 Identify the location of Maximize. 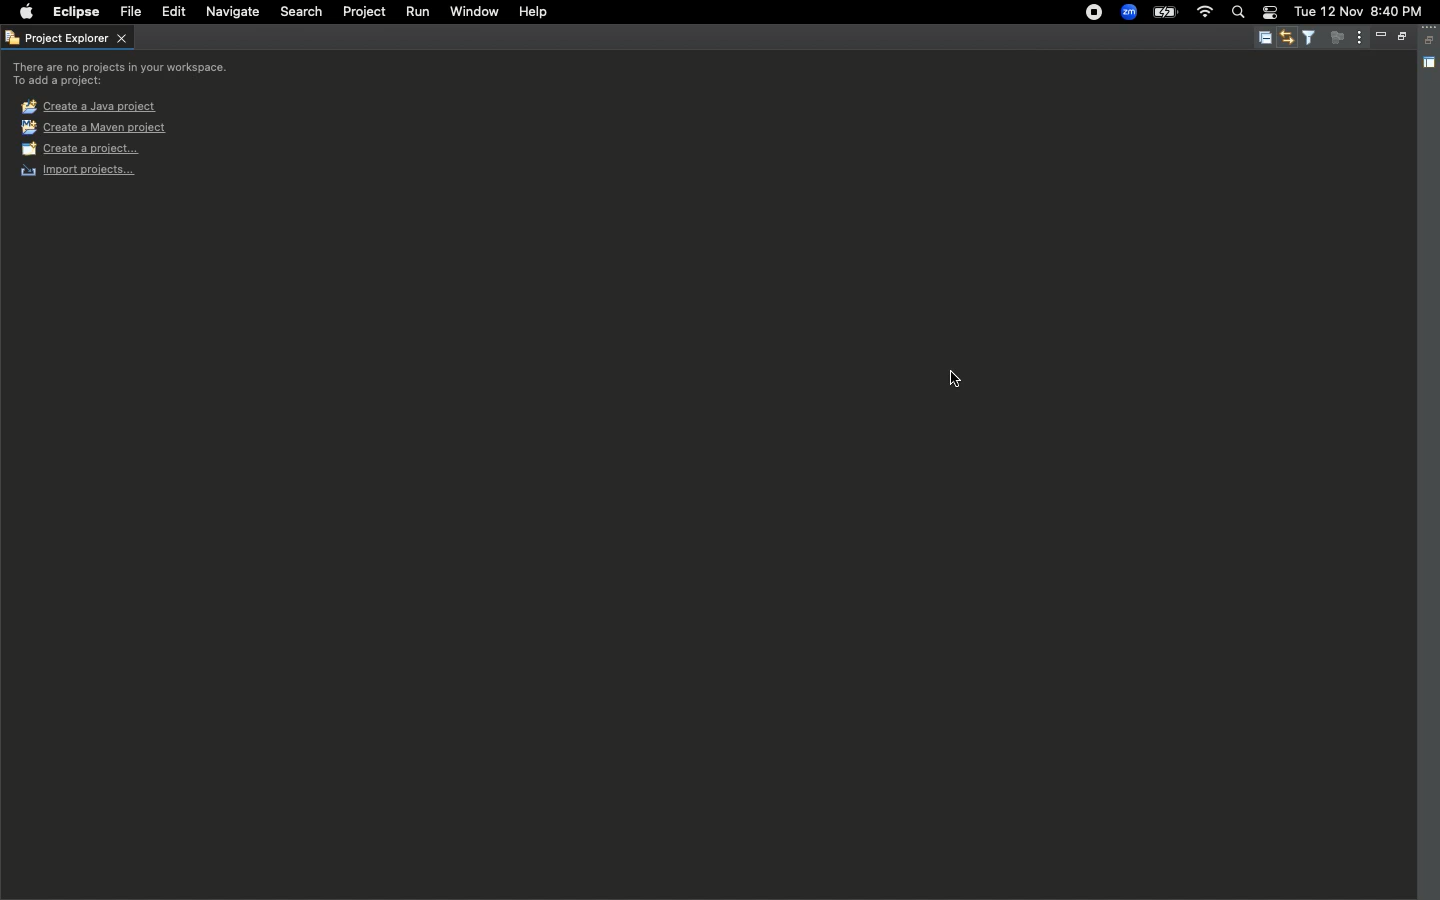
(1400, 38).